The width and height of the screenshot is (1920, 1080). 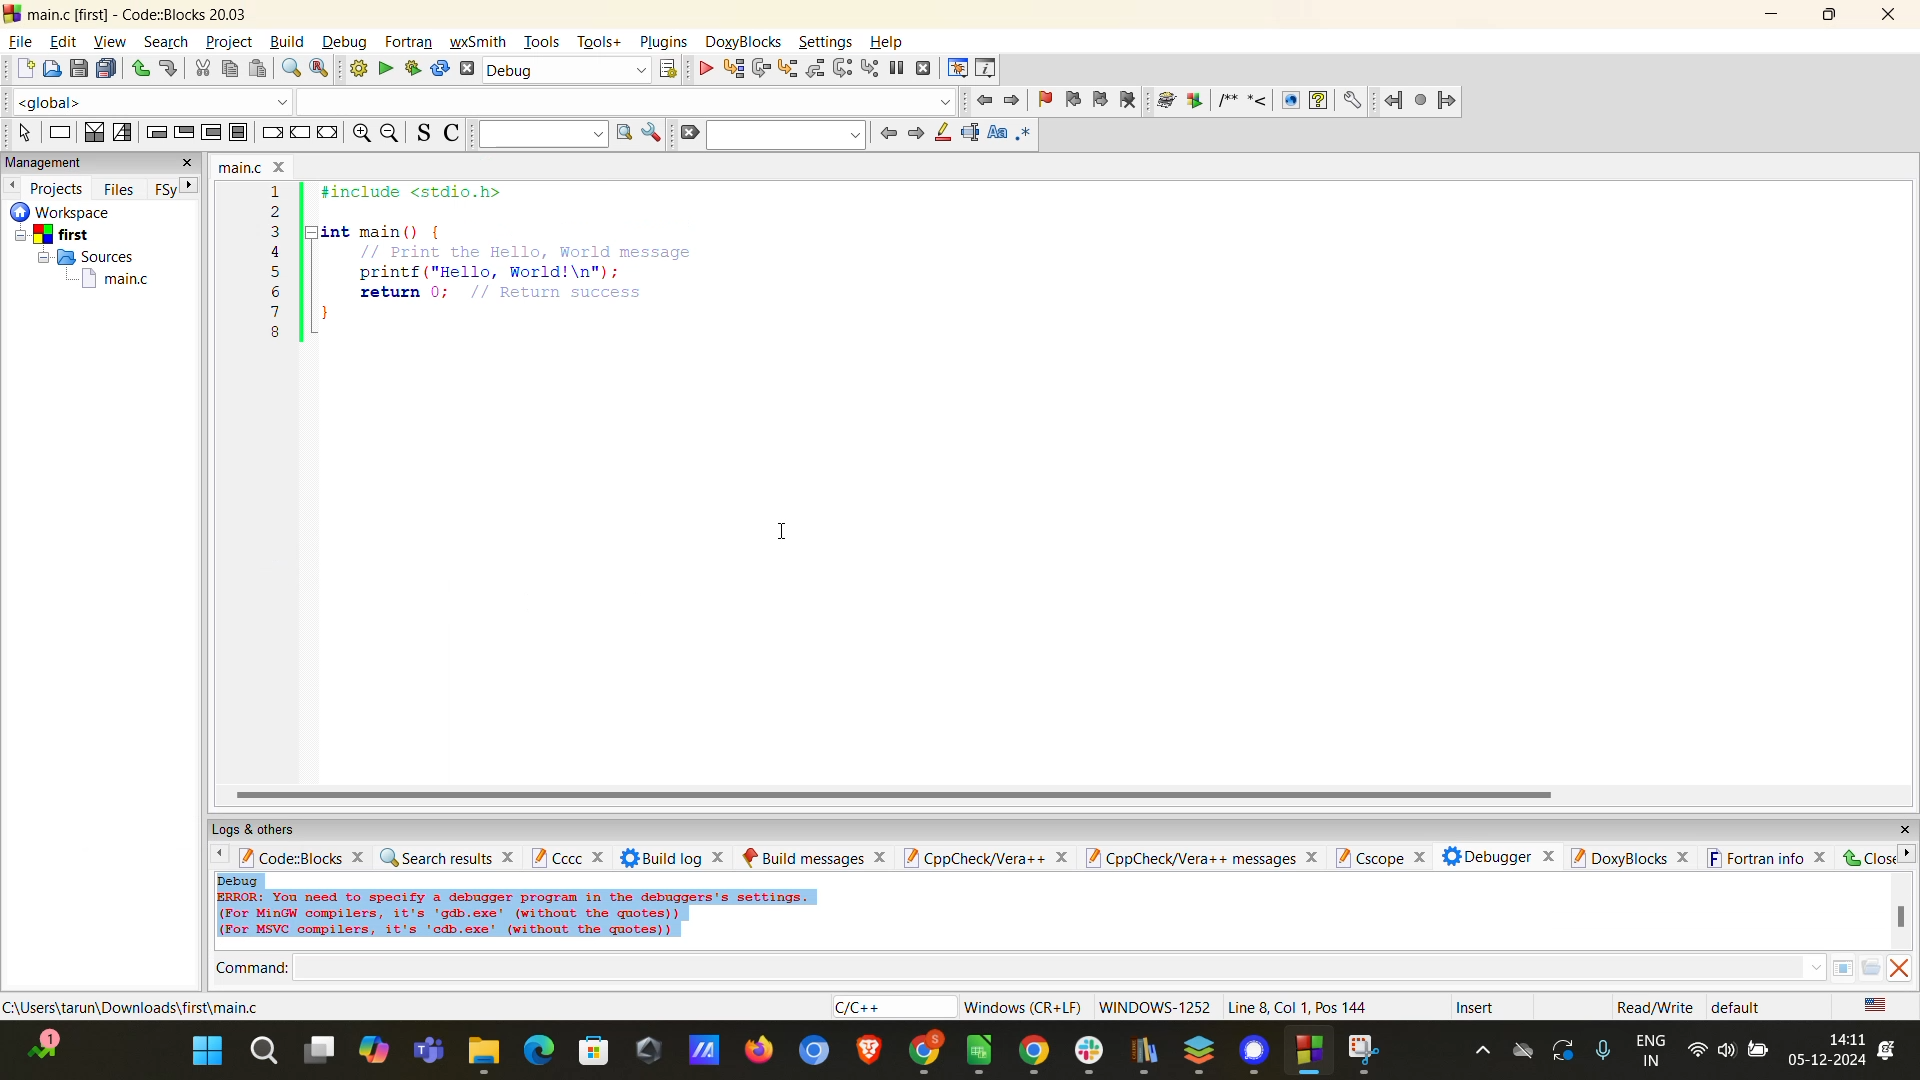 What do you see at coordinates (1564, 1052) in the screenshot?
I see `update` at bounding box center [1564, 1052].